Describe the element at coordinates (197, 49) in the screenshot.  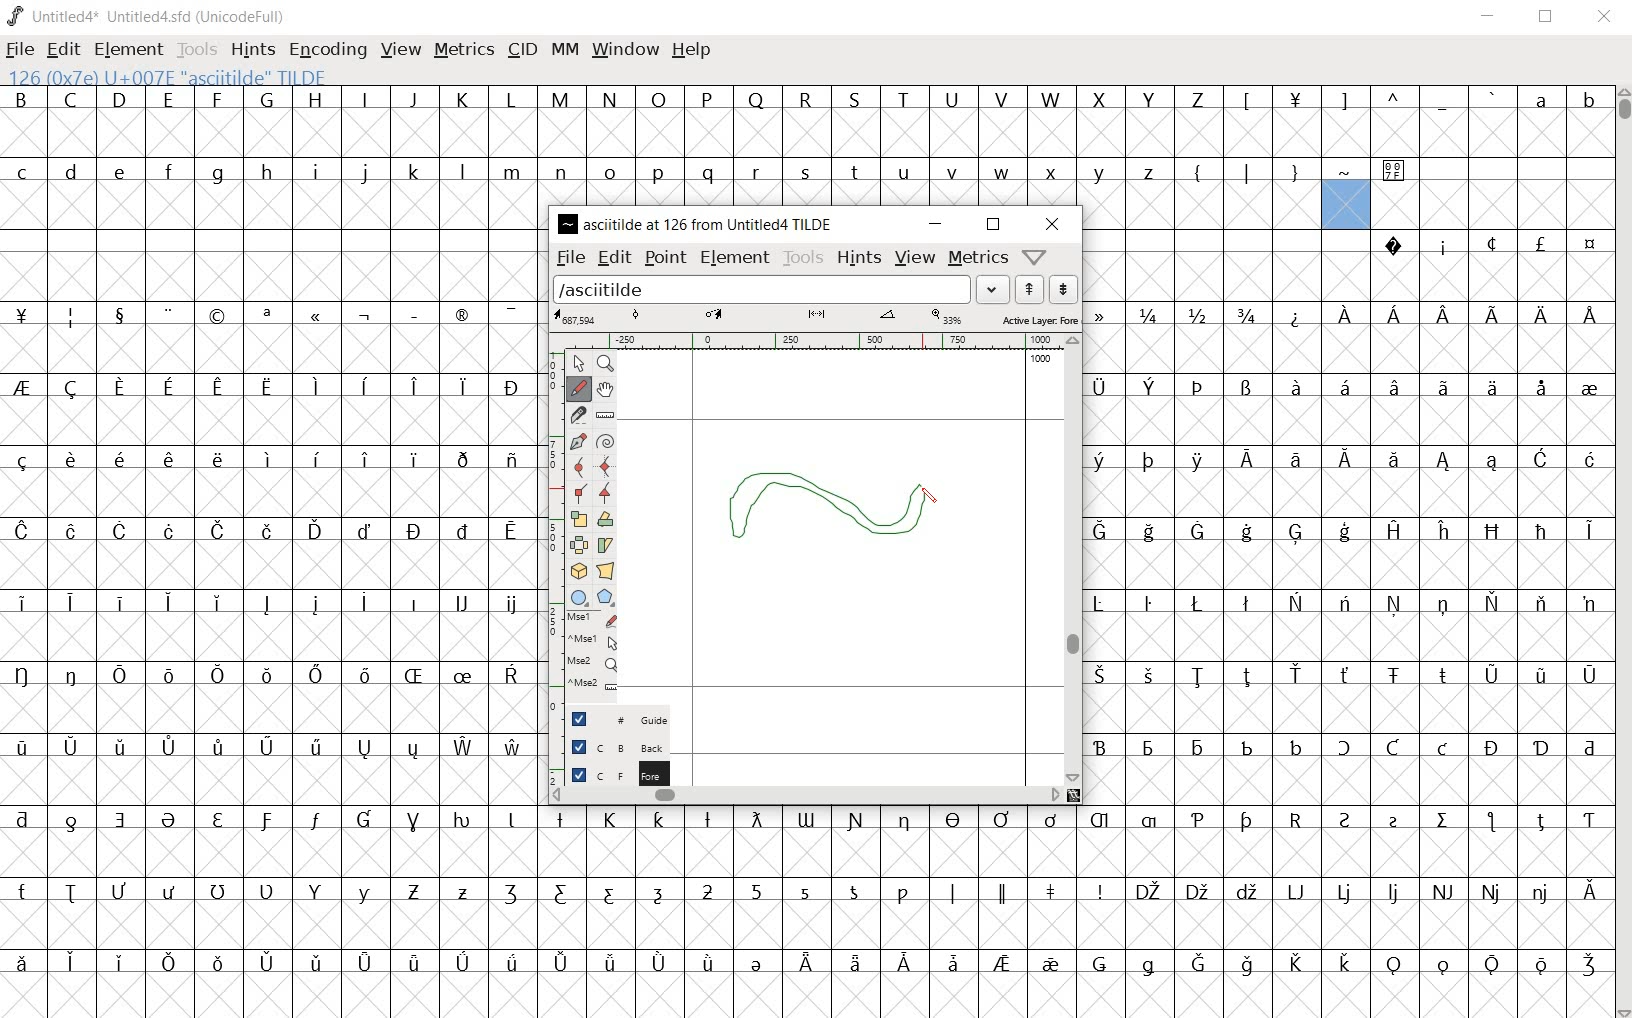
I see `TOOLS` at that location.